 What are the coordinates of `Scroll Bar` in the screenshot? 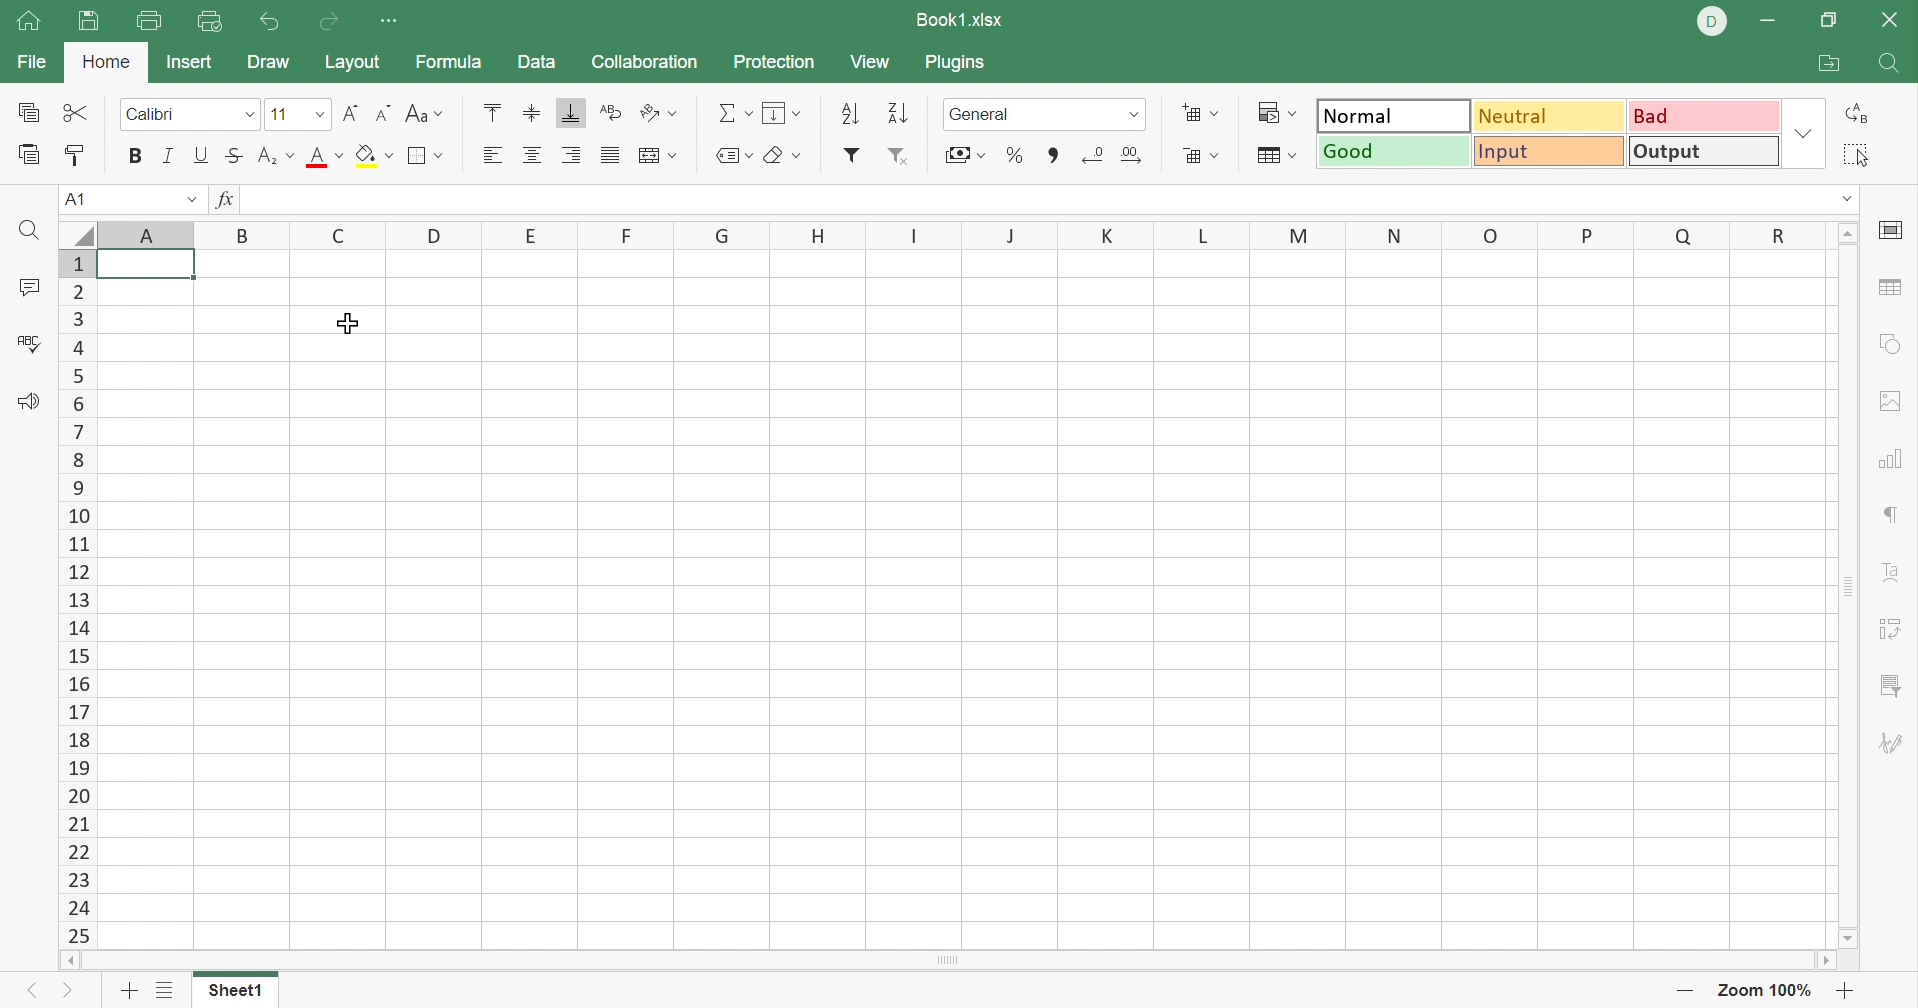 It's located at (949, 960).